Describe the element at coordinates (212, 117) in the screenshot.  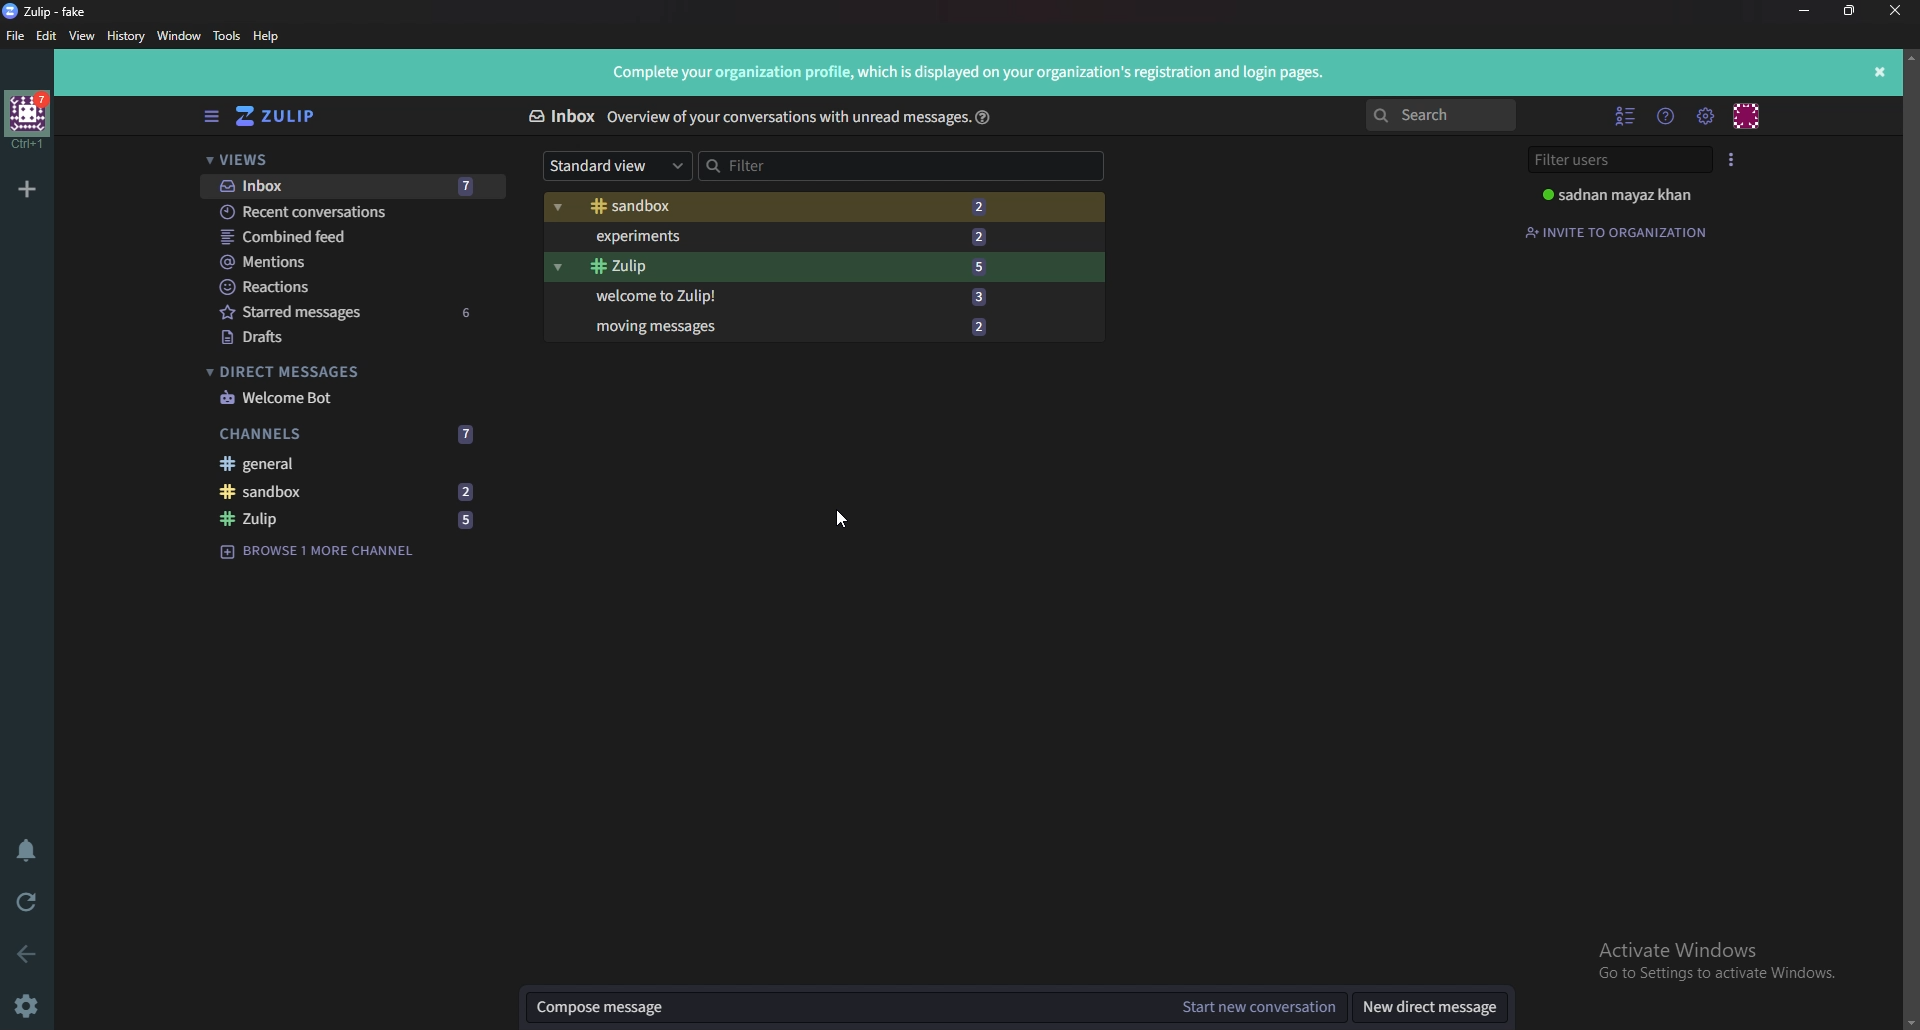
I see `Hide side bar` at that location.